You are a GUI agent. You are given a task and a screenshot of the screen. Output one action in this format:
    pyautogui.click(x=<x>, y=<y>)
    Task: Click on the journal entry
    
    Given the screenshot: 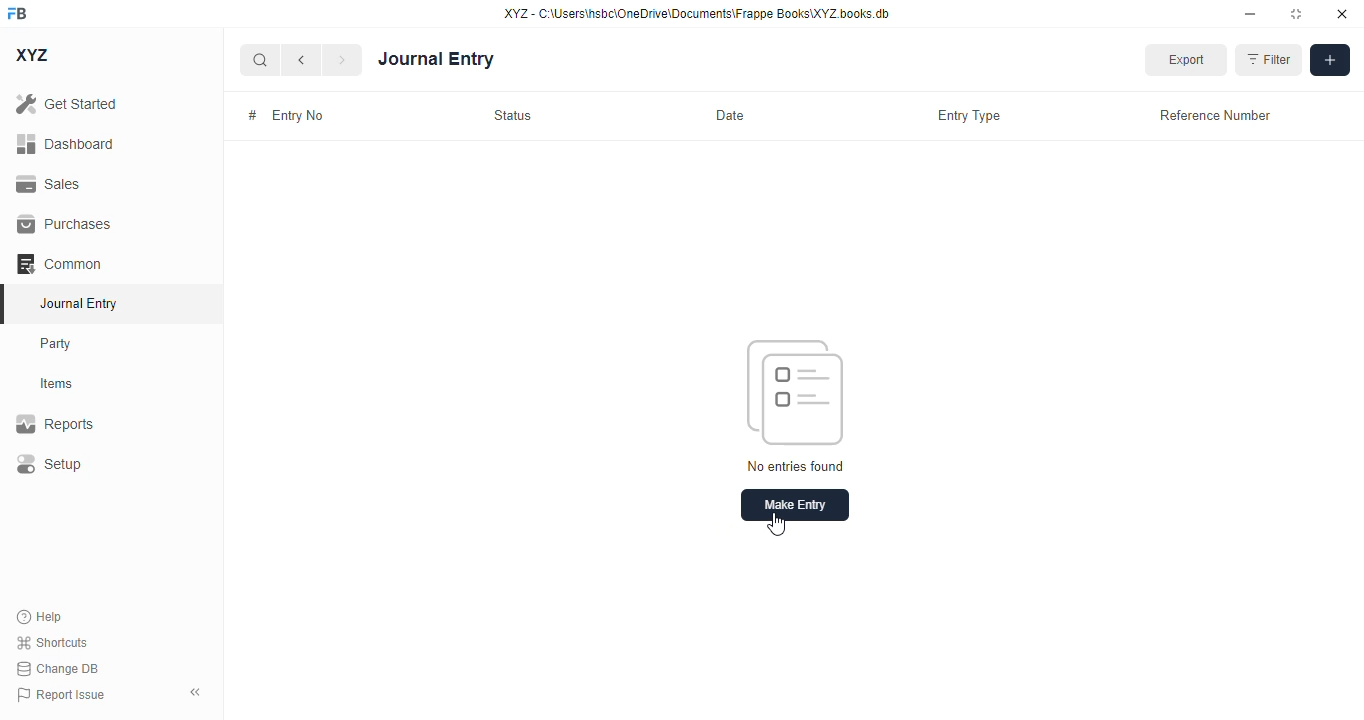 What is the action you would take?
    pyautogui.click(x=436, y=60)
    